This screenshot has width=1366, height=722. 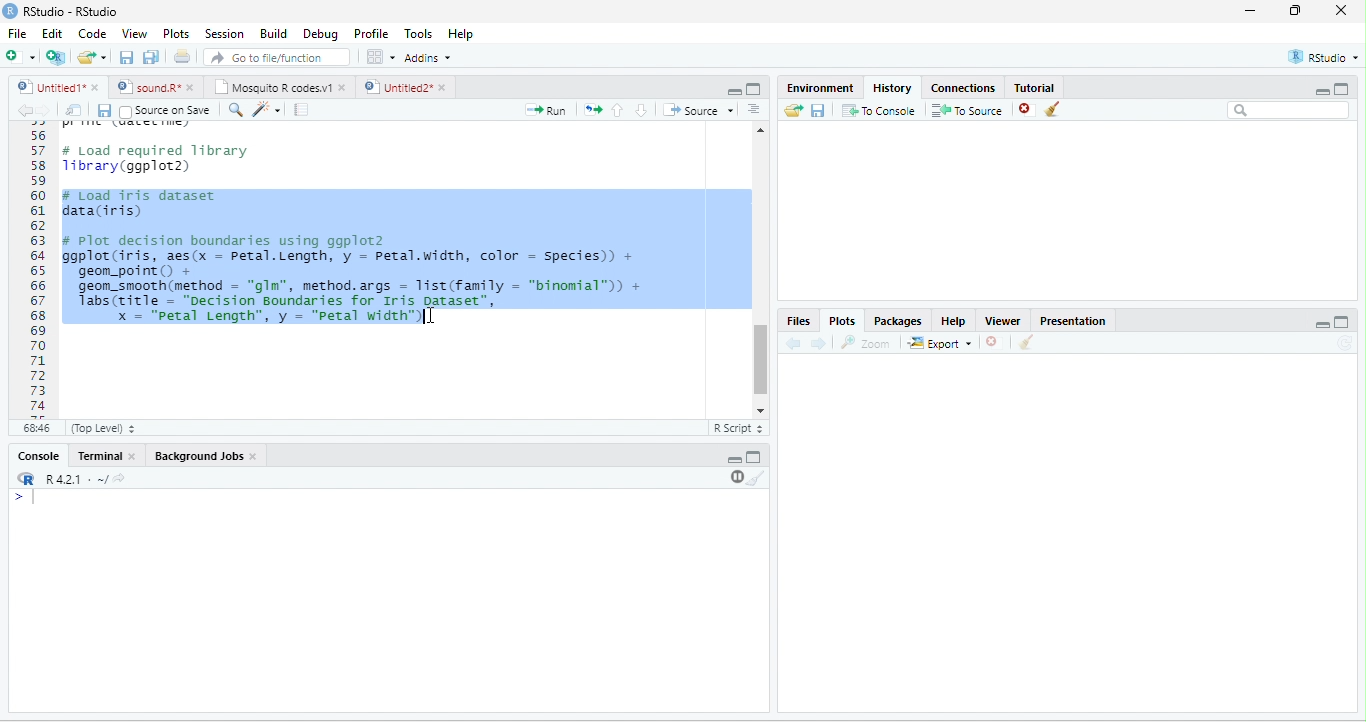 What do you see at coordinates (49, 87) in the screenshot?
I see `Untitled` at bounding box center [49, 87].